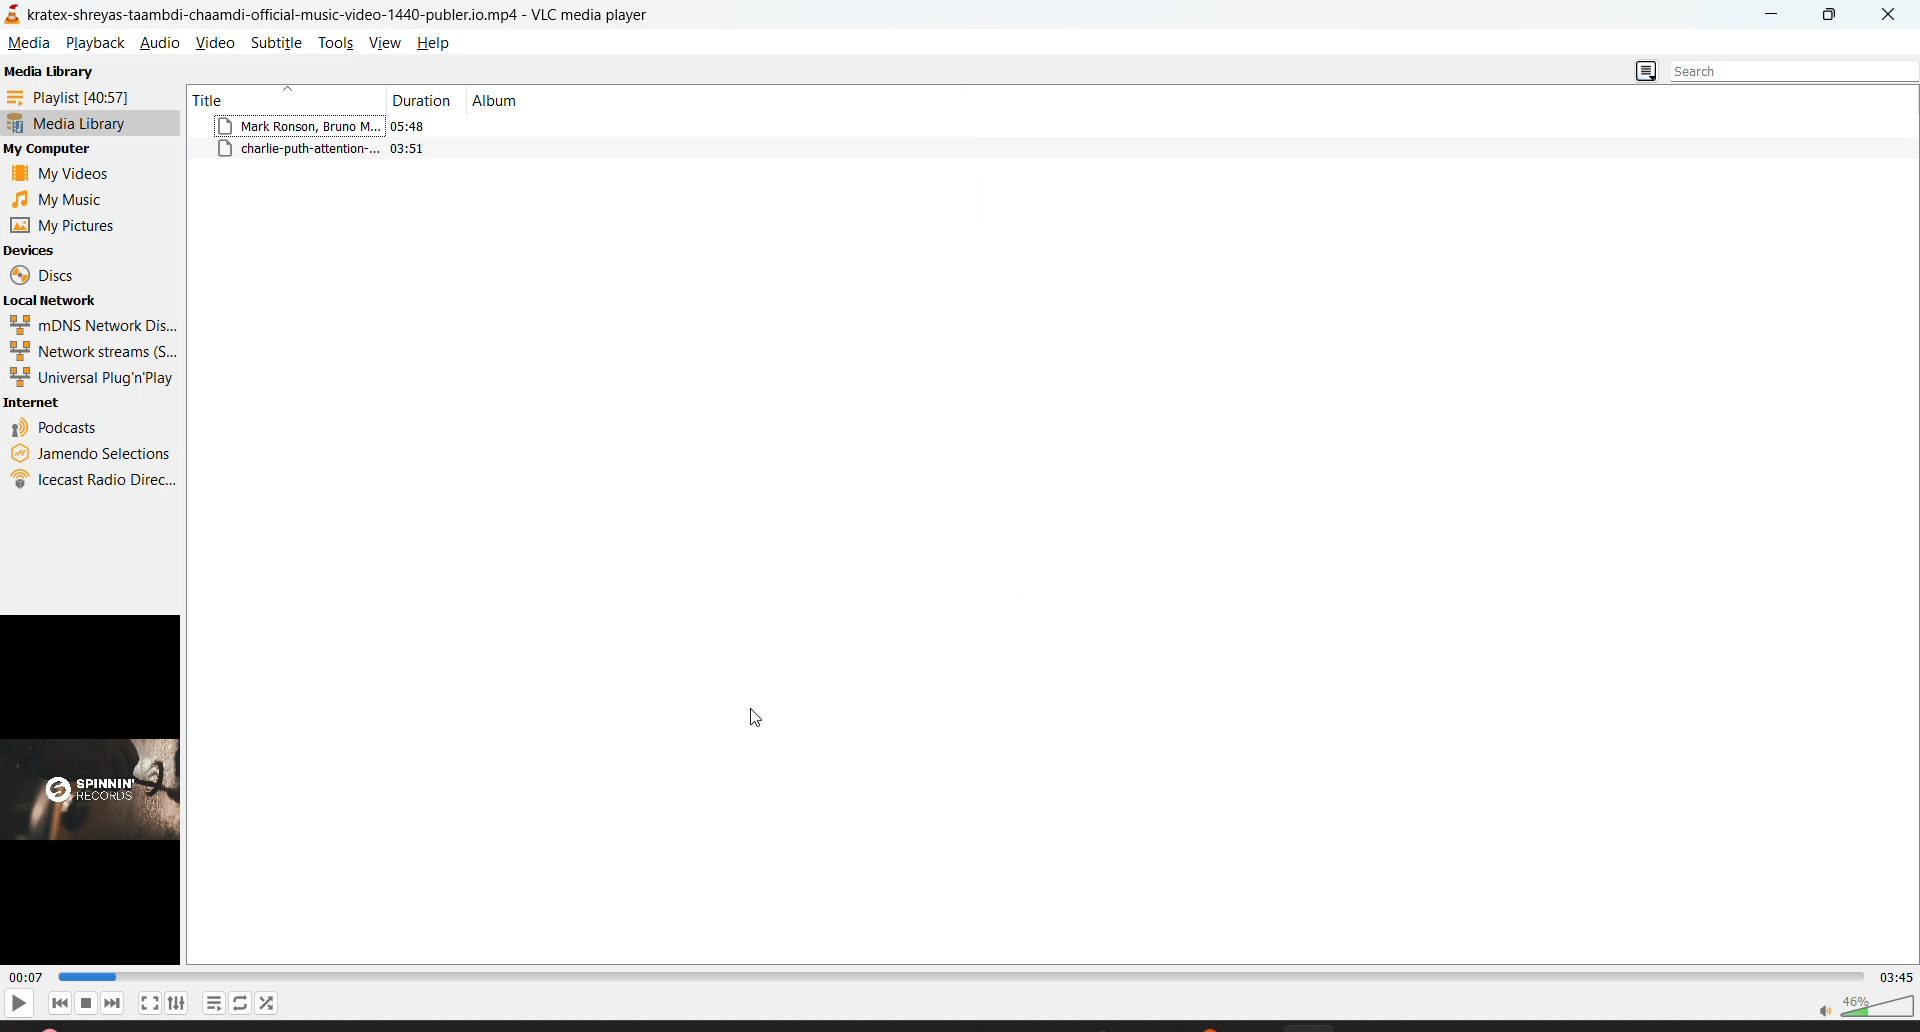 Image resolution: width=1920 pixels, height=1032 pixels. Describe the element at coordinates (90, 380) in the screenshot. I see `universal plug n play` at that location.